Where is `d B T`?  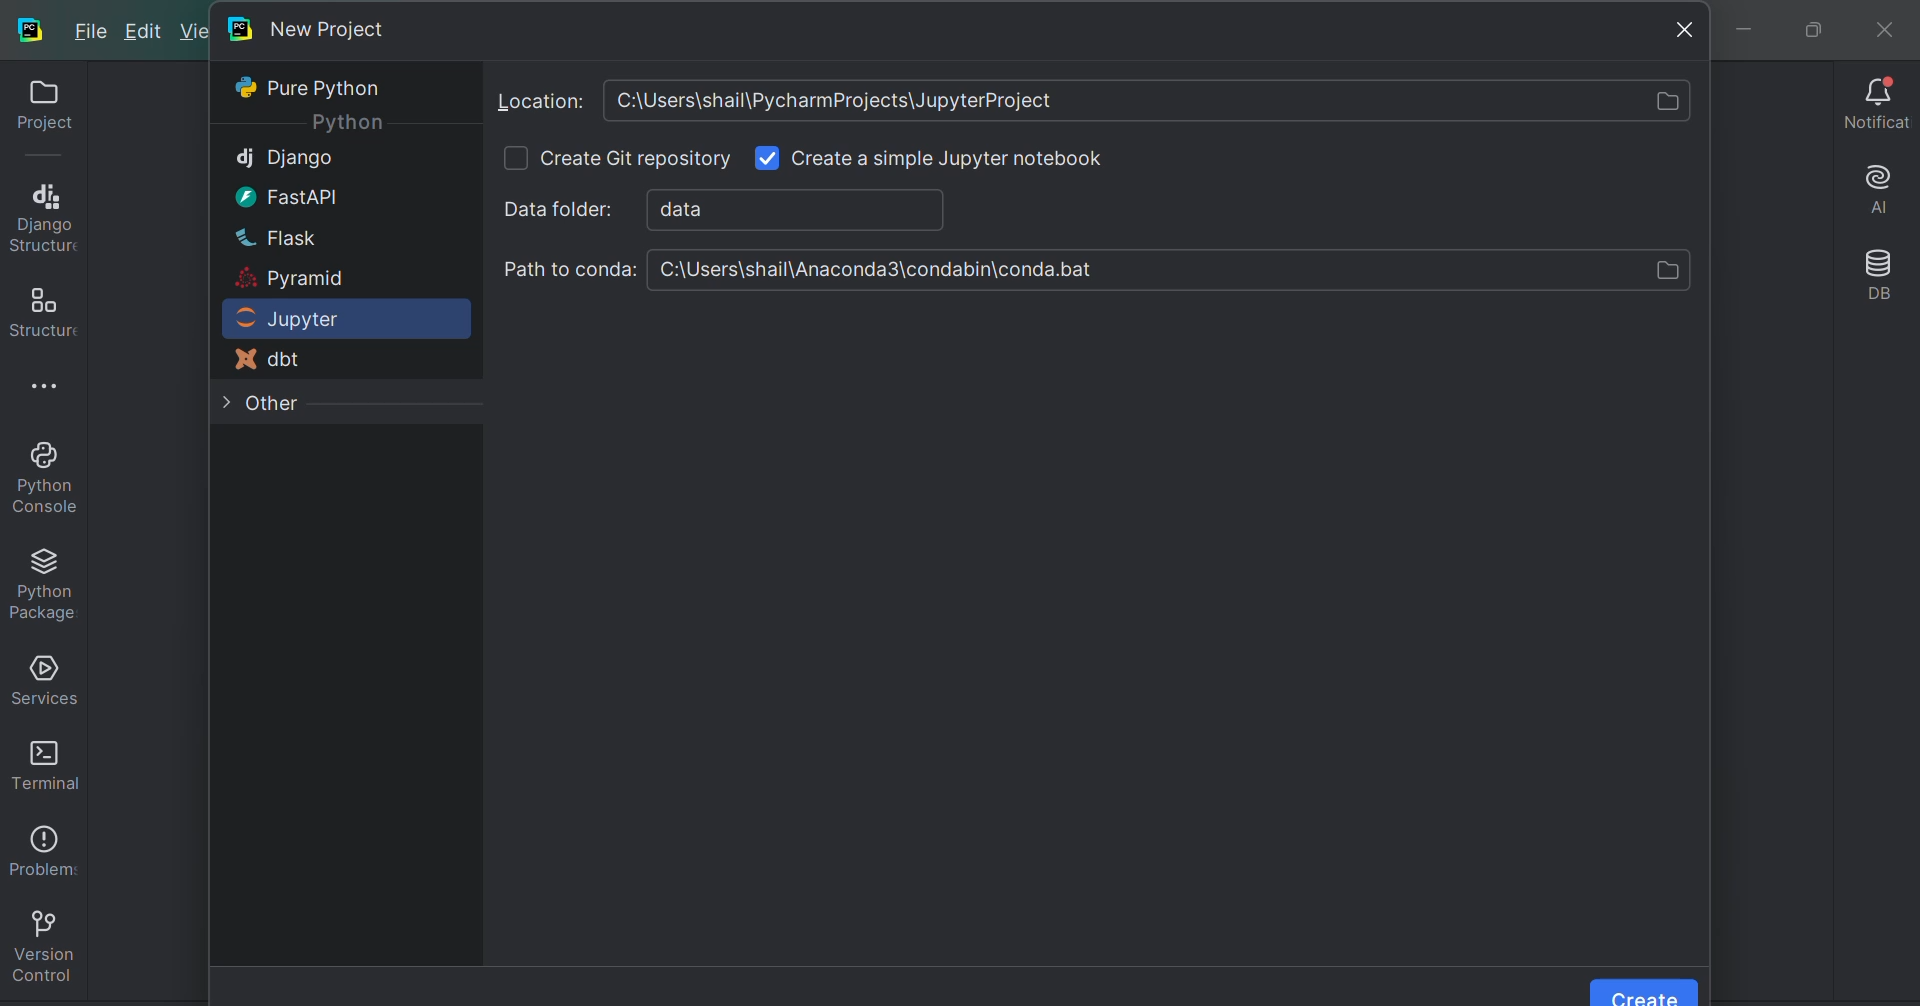 d B T is located at coordinates (275, 360).